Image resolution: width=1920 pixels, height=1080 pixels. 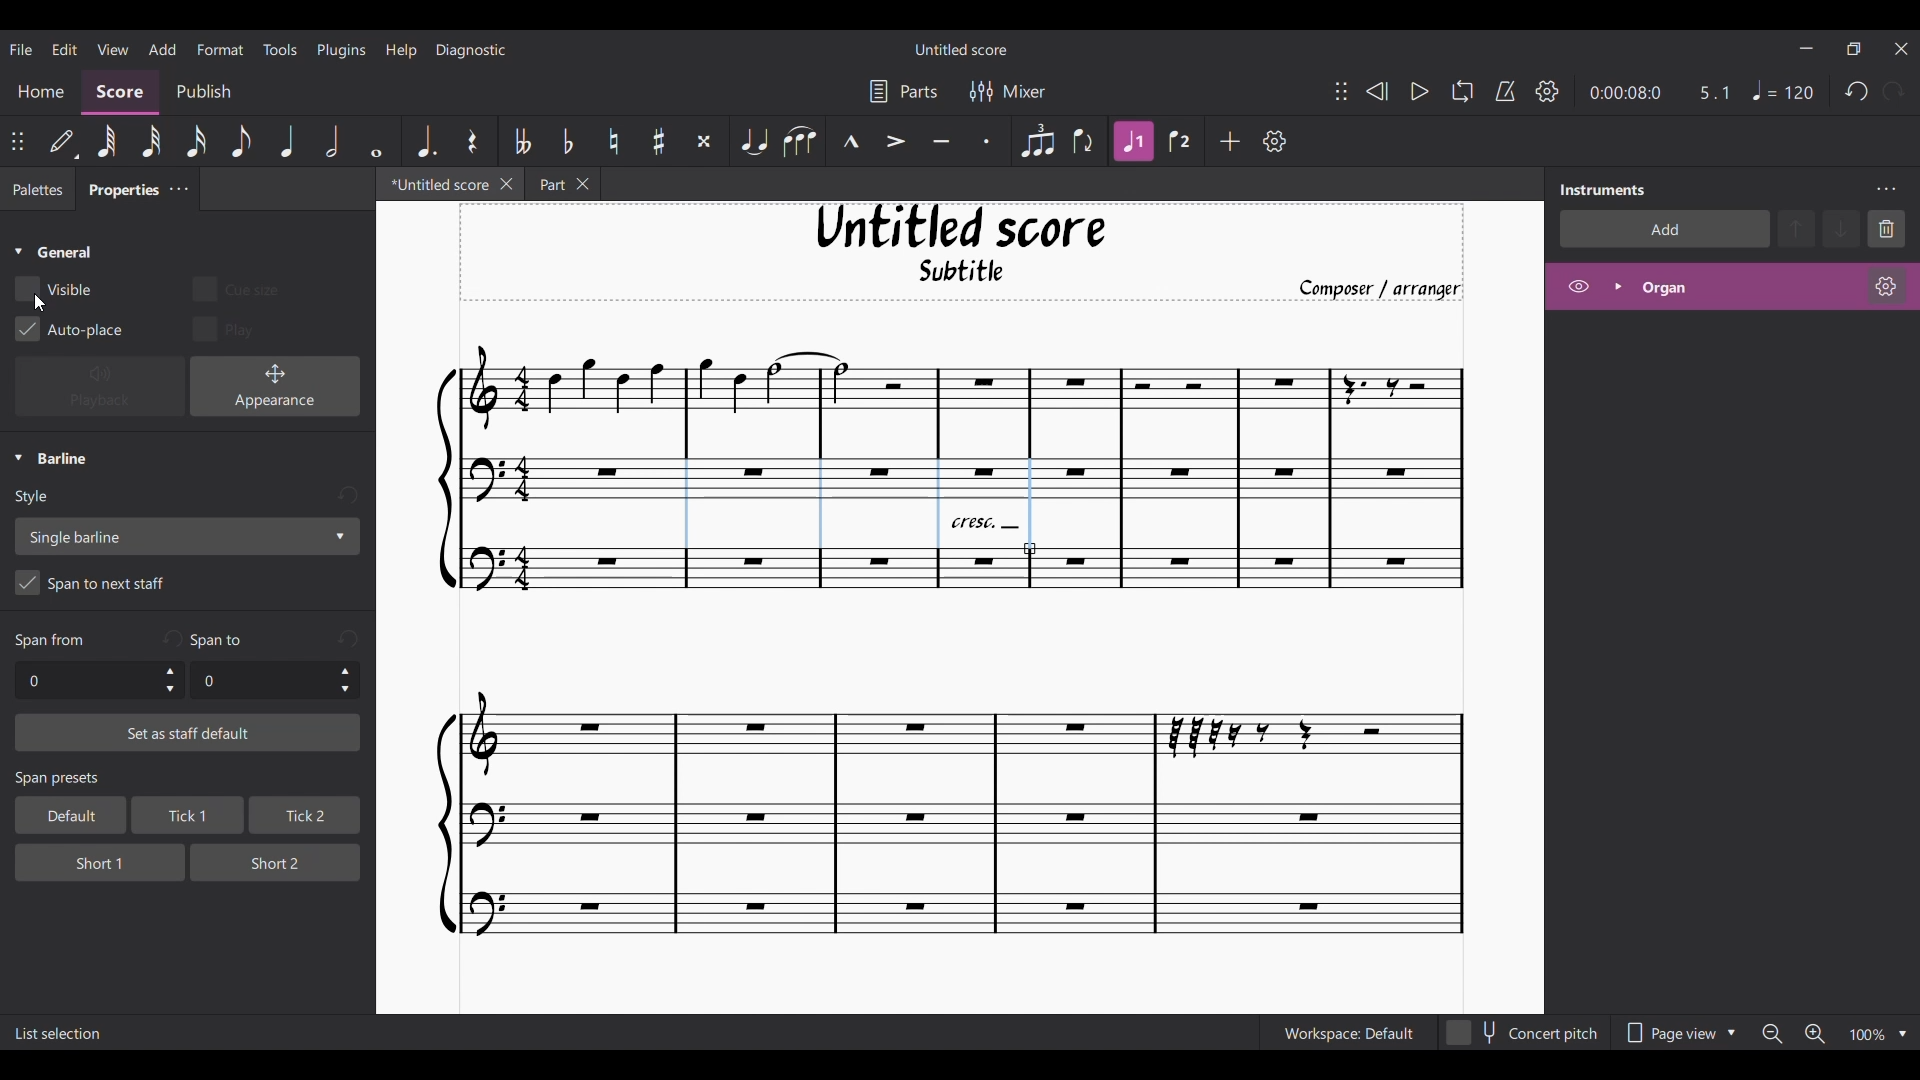 I want to click on Close/Undock Properties tab, so click(x=178, y=189).